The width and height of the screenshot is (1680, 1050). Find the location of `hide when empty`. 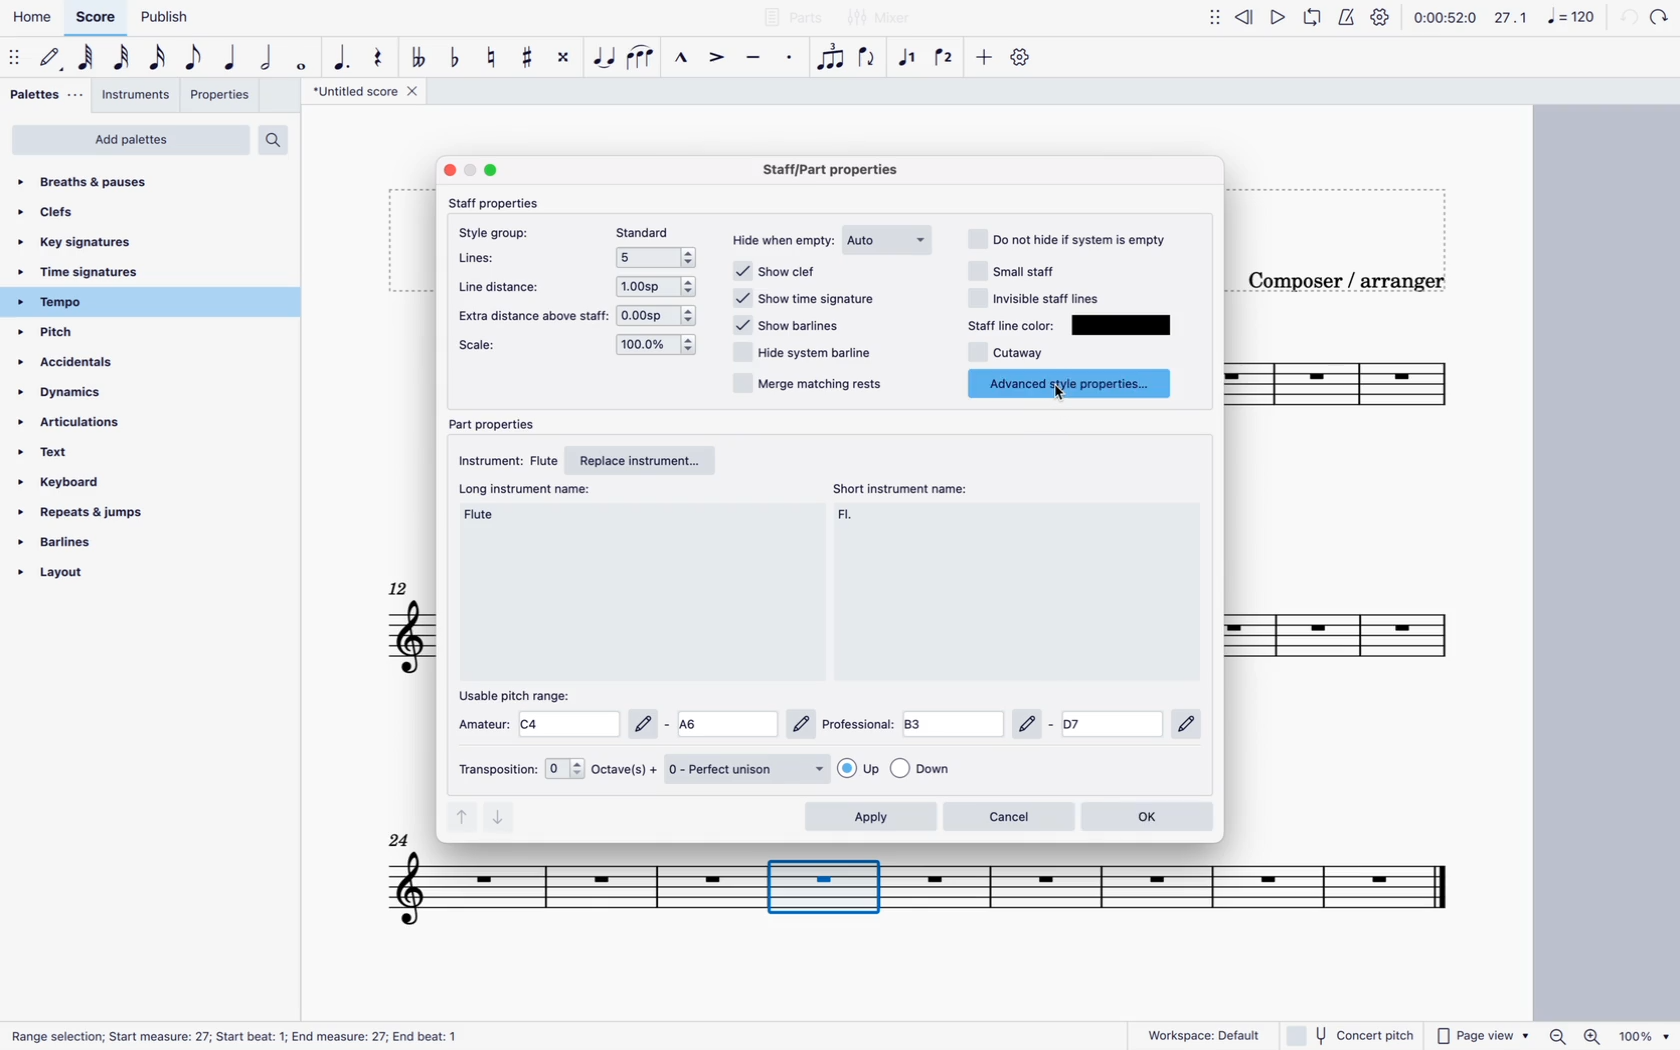

hide when empty is located at coordinates (783, 241).